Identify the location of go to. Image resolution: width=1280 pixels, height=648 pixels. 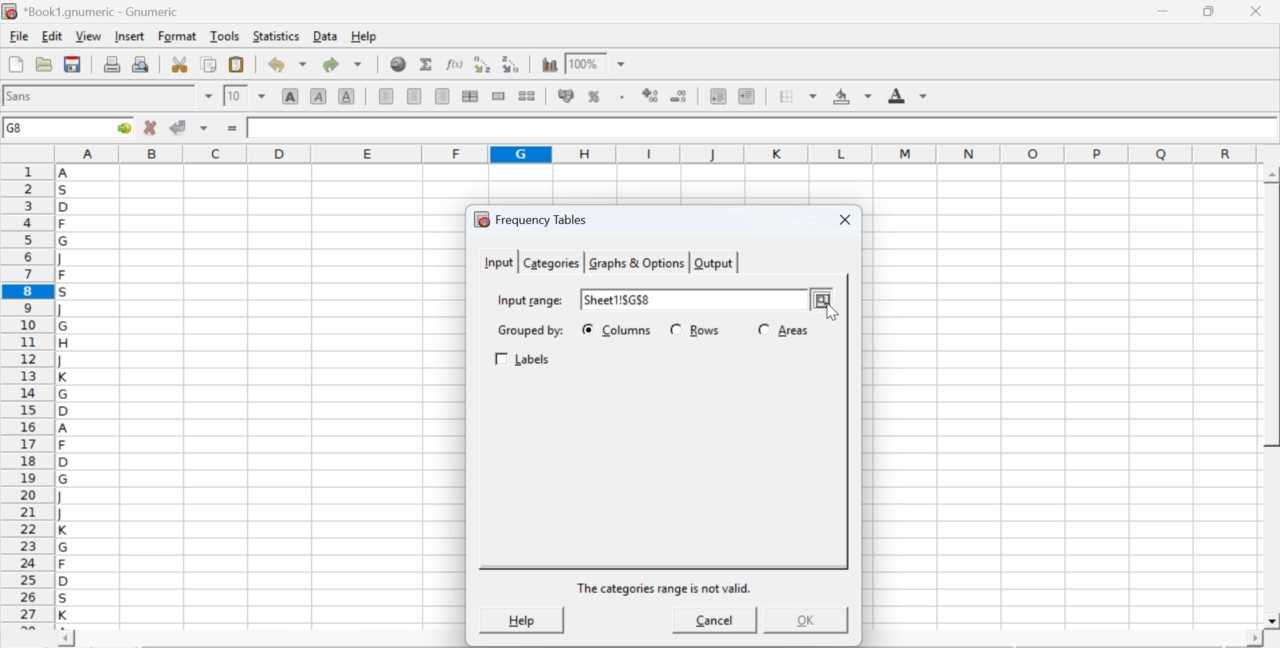
(122, 127).